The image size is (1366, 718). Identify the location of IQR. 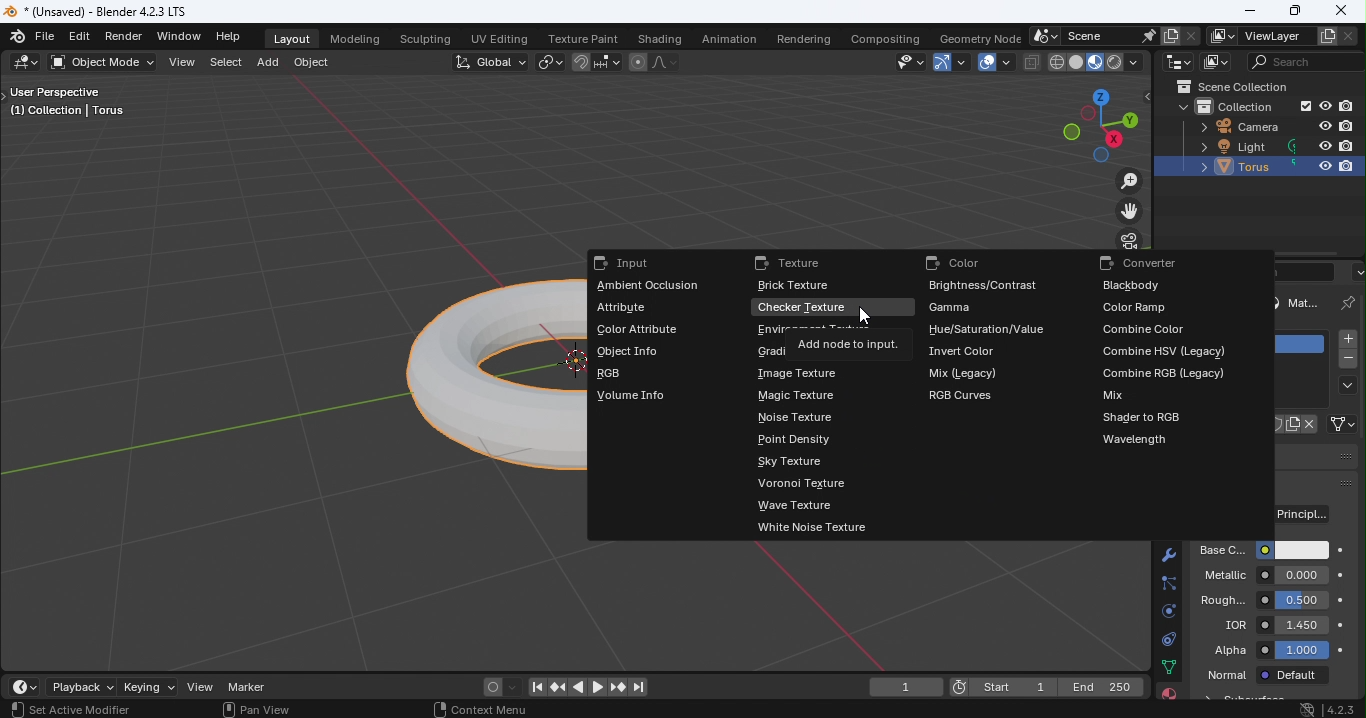
(1269, 626).